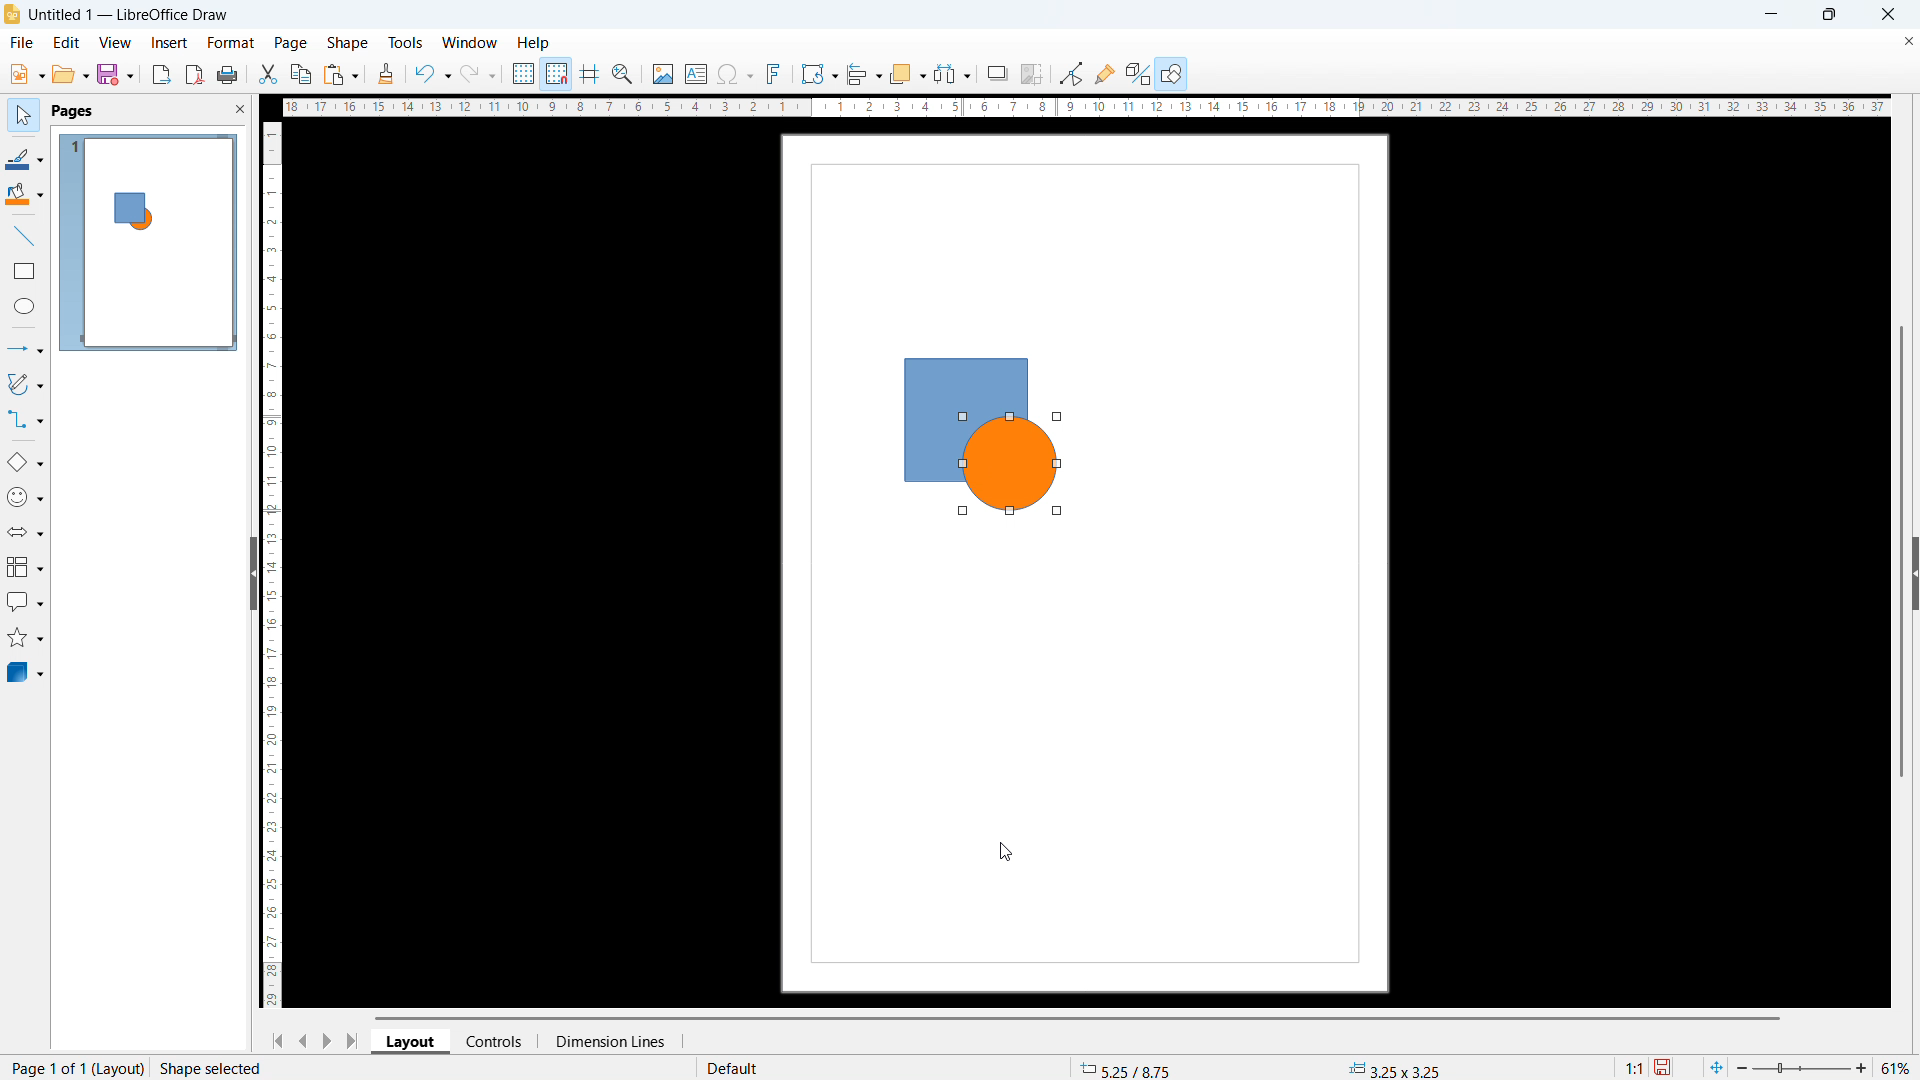 The width and height of the screenshot is (1920, 1080). Describe the element at coordinates (1119, 1067) in the screenshot. I see `cursor coordinates` at that location.